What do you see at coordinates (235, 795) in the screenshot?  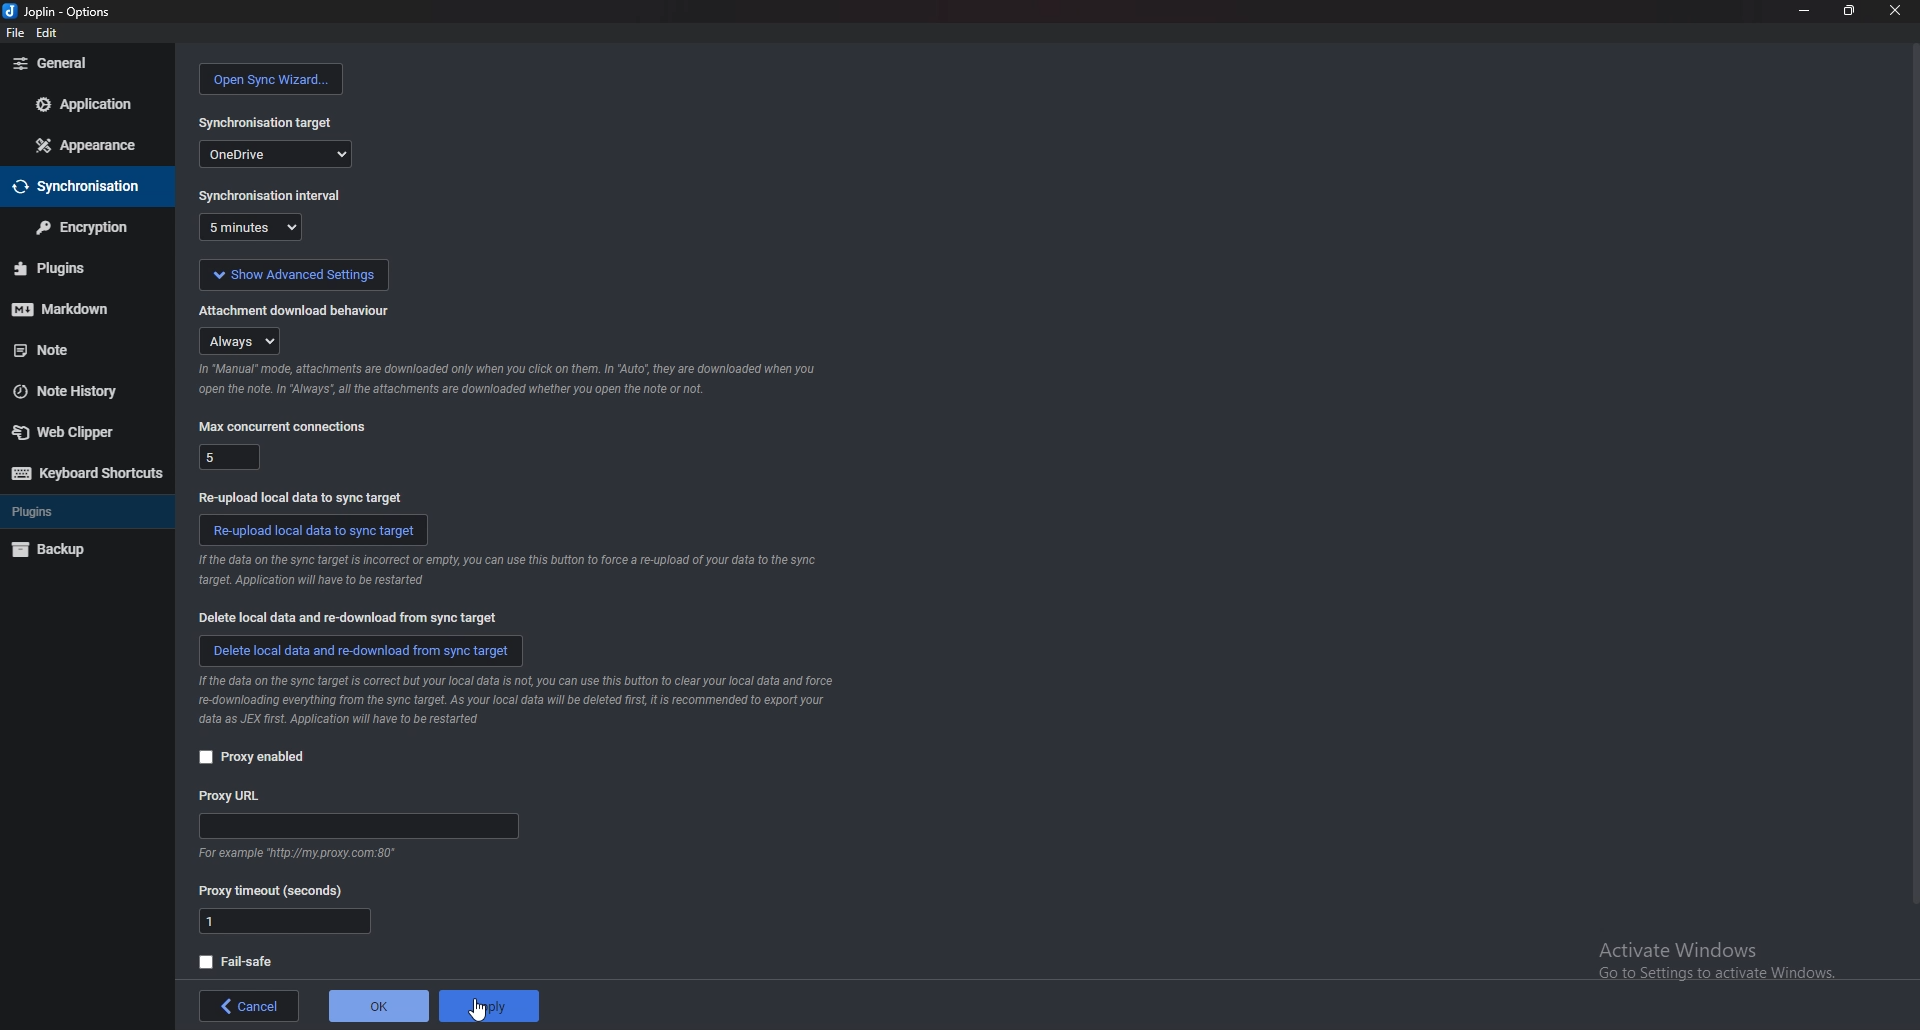 I see `proxy url` at bounding box center [235, 795].